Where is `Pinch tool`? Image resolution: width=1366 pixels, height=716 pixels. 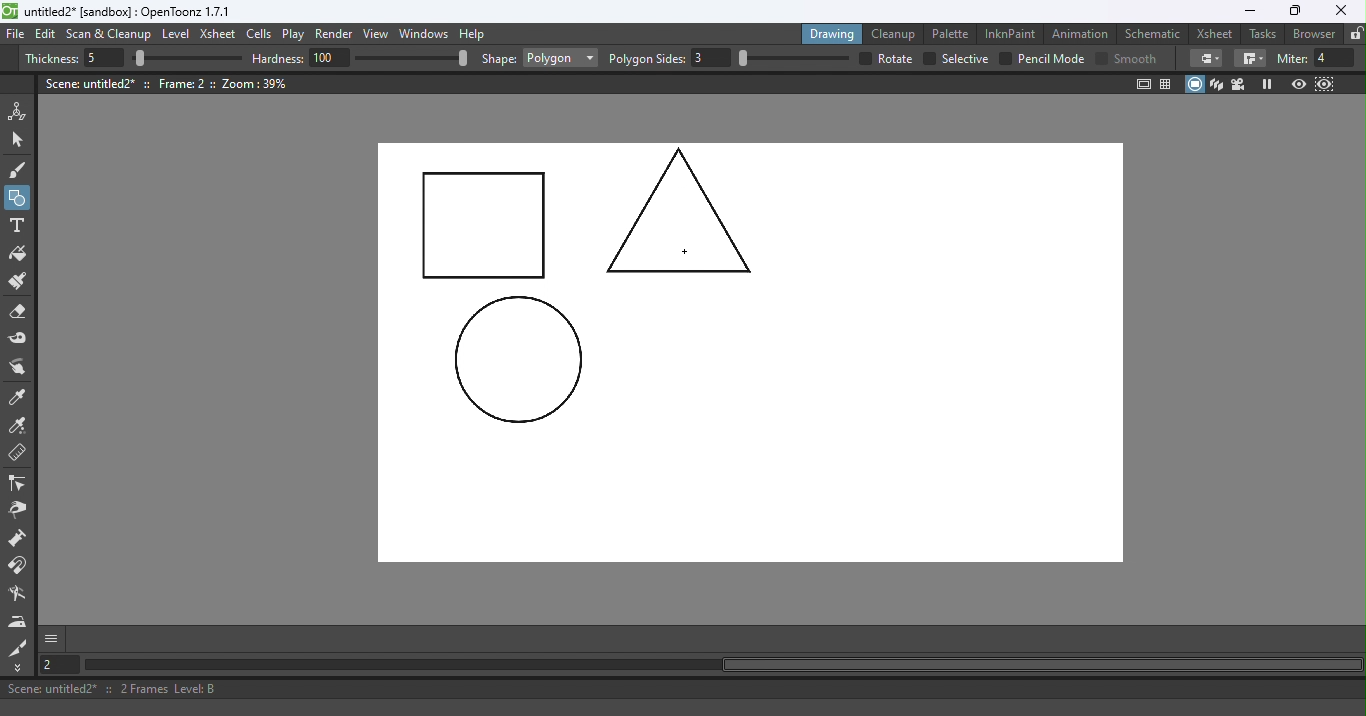
Pinch tool is located at coordinates (17, 513).